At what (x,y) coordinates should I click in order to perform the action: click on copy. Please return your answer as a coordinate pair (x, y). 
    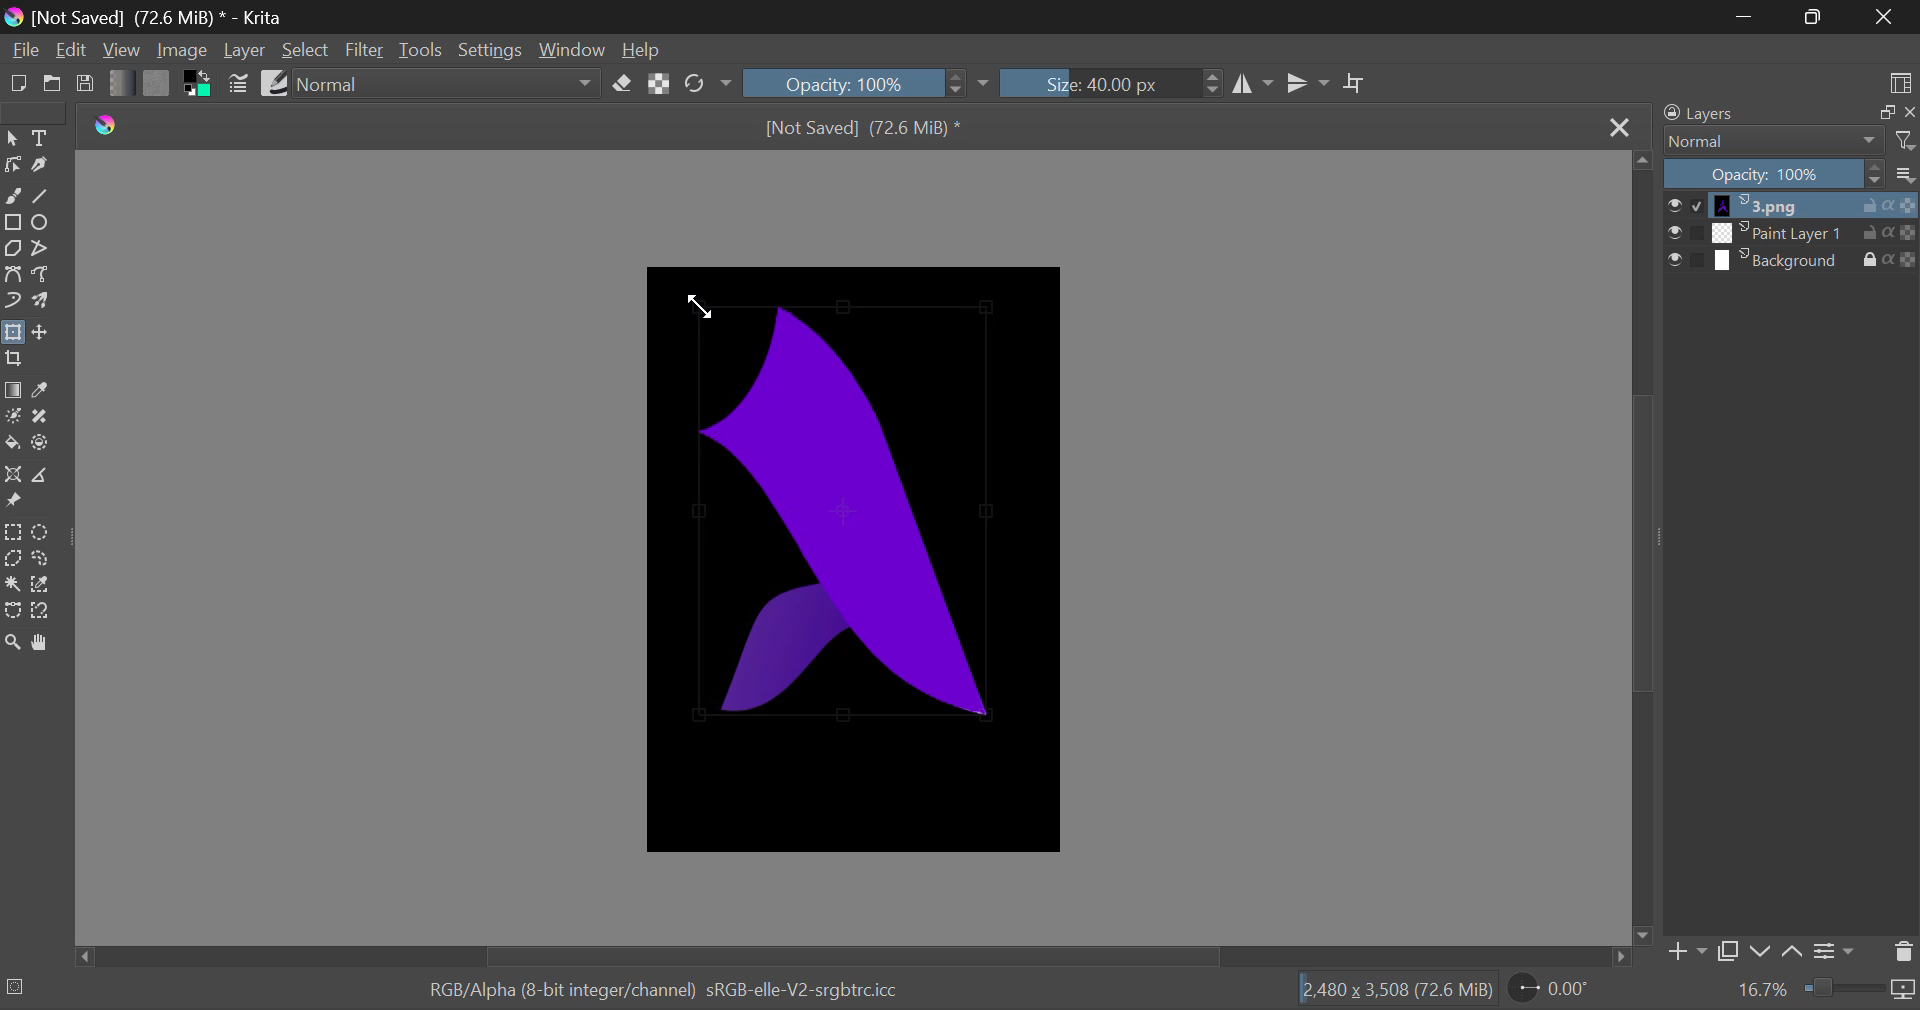
    Looking at the image, I should click on (1883, 113).